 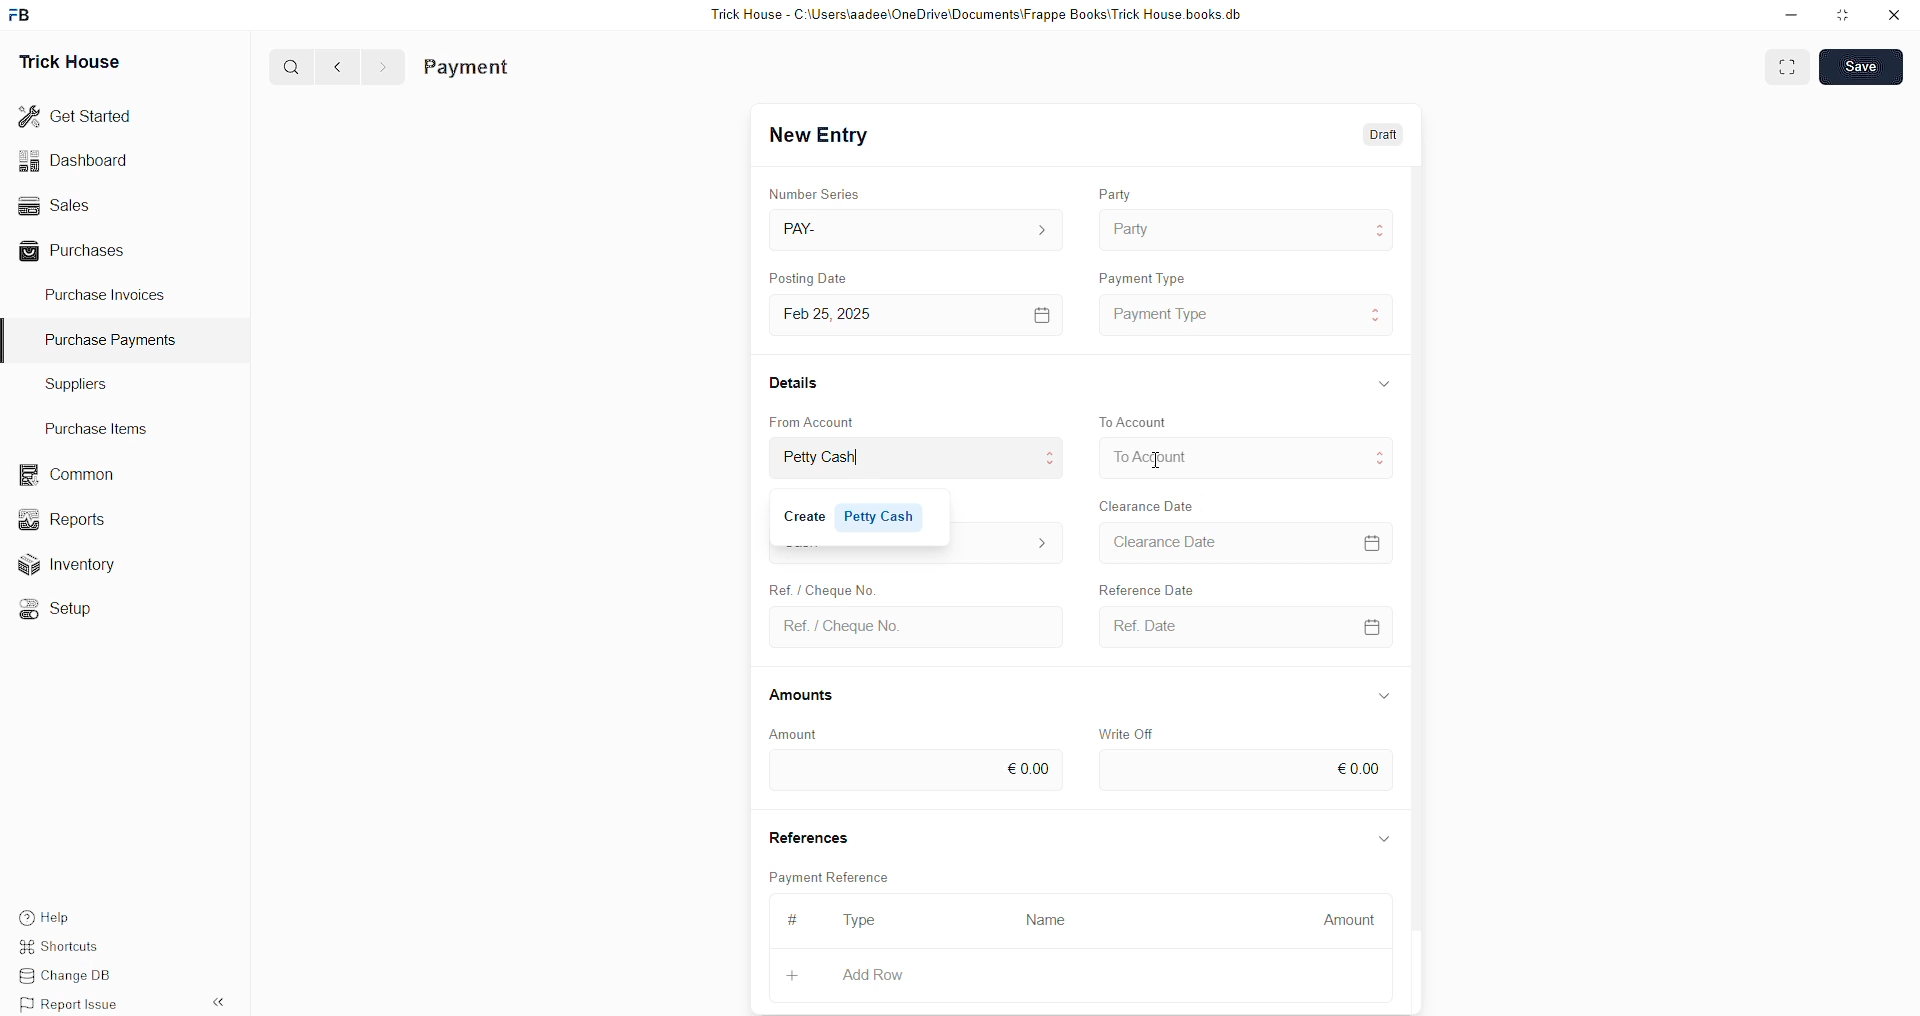 I want to click on €0.00, so click(x=1359, y=766).